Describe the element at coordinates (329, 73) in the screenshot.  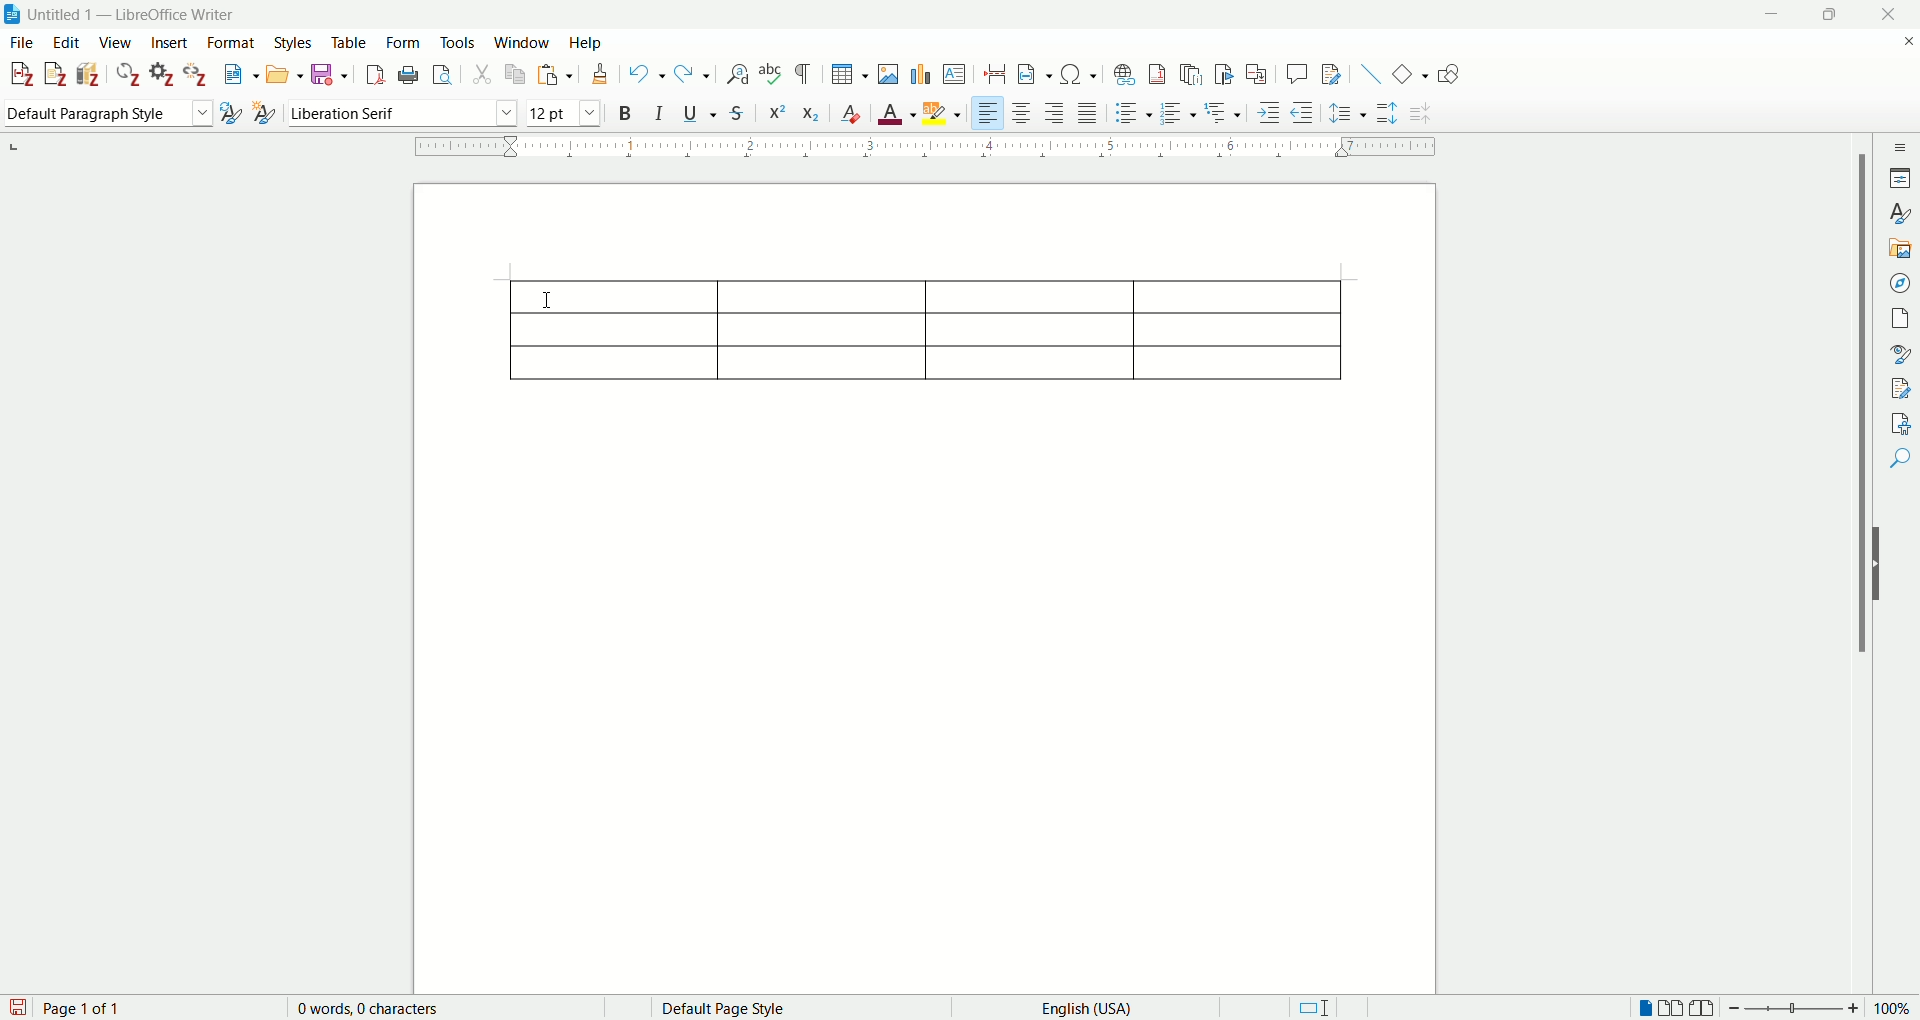
I see `save` at that location.